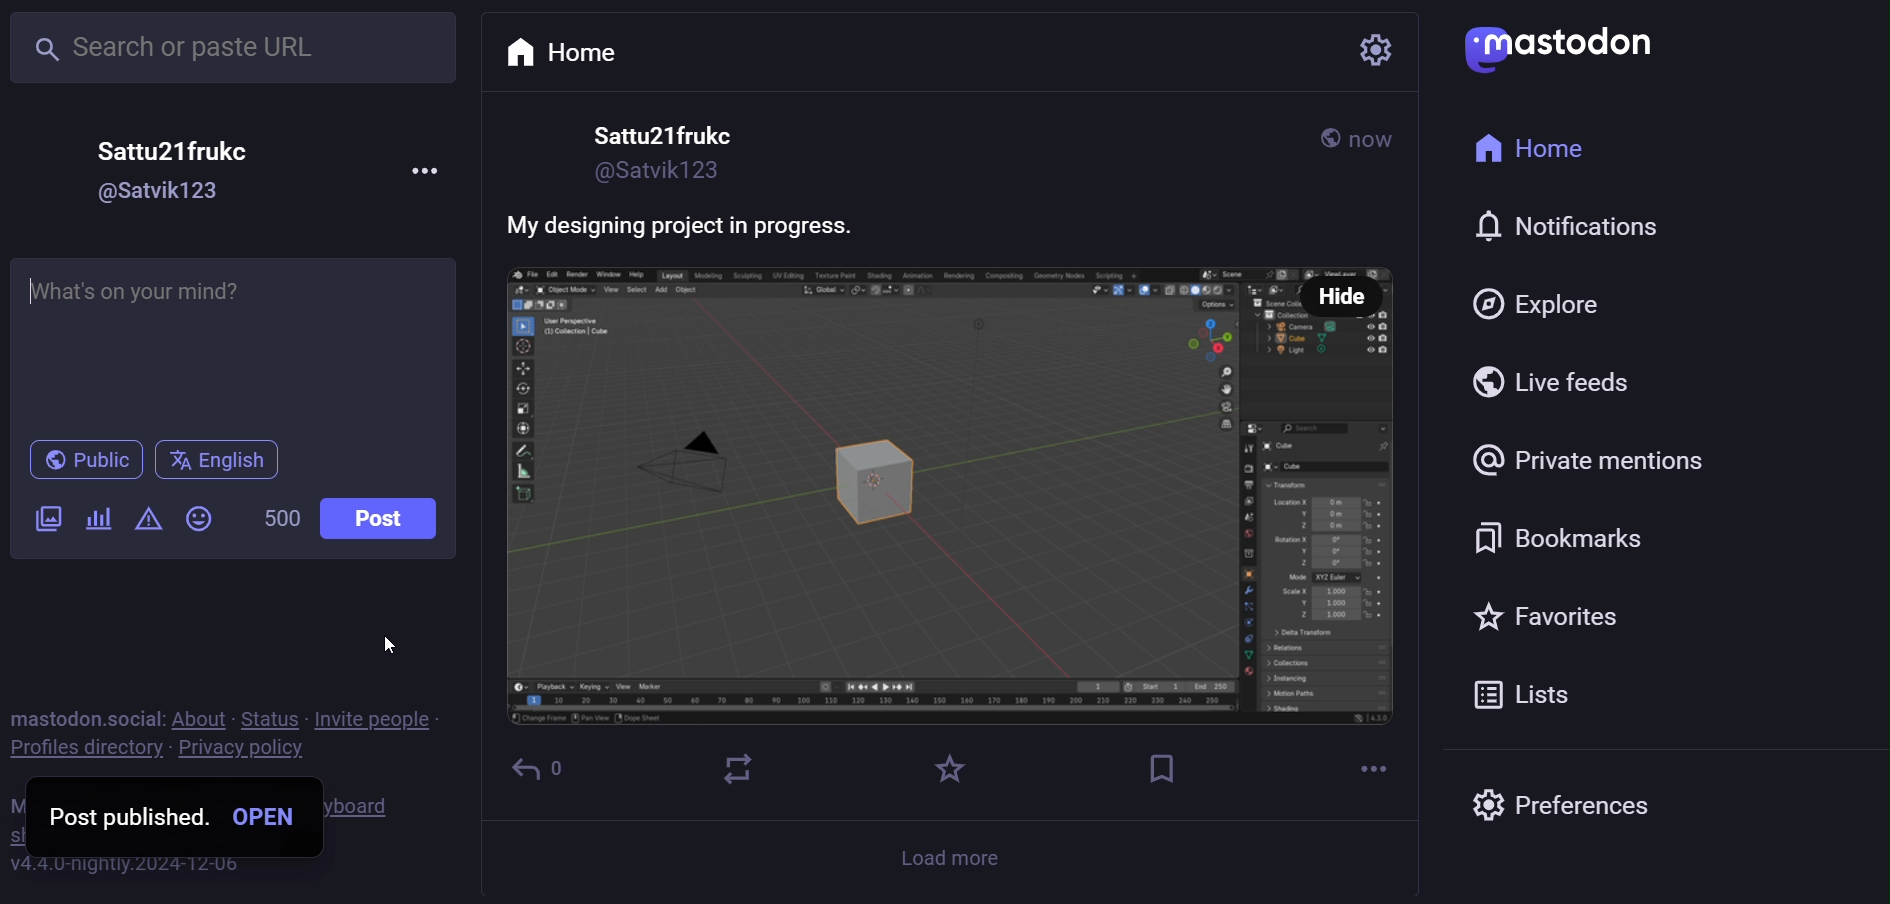 Image resolution: width=1890 pixels, height=904 pixels. What do you see at coordinates (237, 754) in the screenshot?
I see `privacy` at bounding box center [237, 754].